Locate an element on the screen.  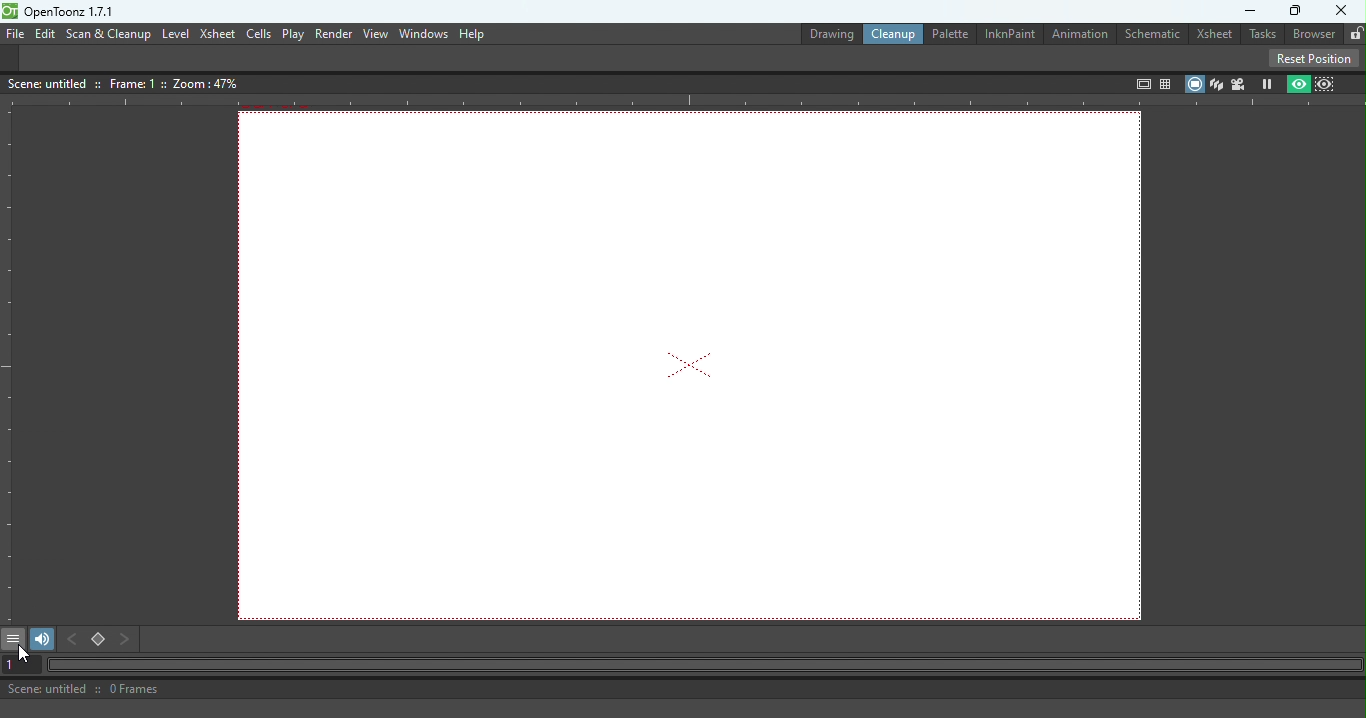
Xsheet is located at coordinates (217, 35).